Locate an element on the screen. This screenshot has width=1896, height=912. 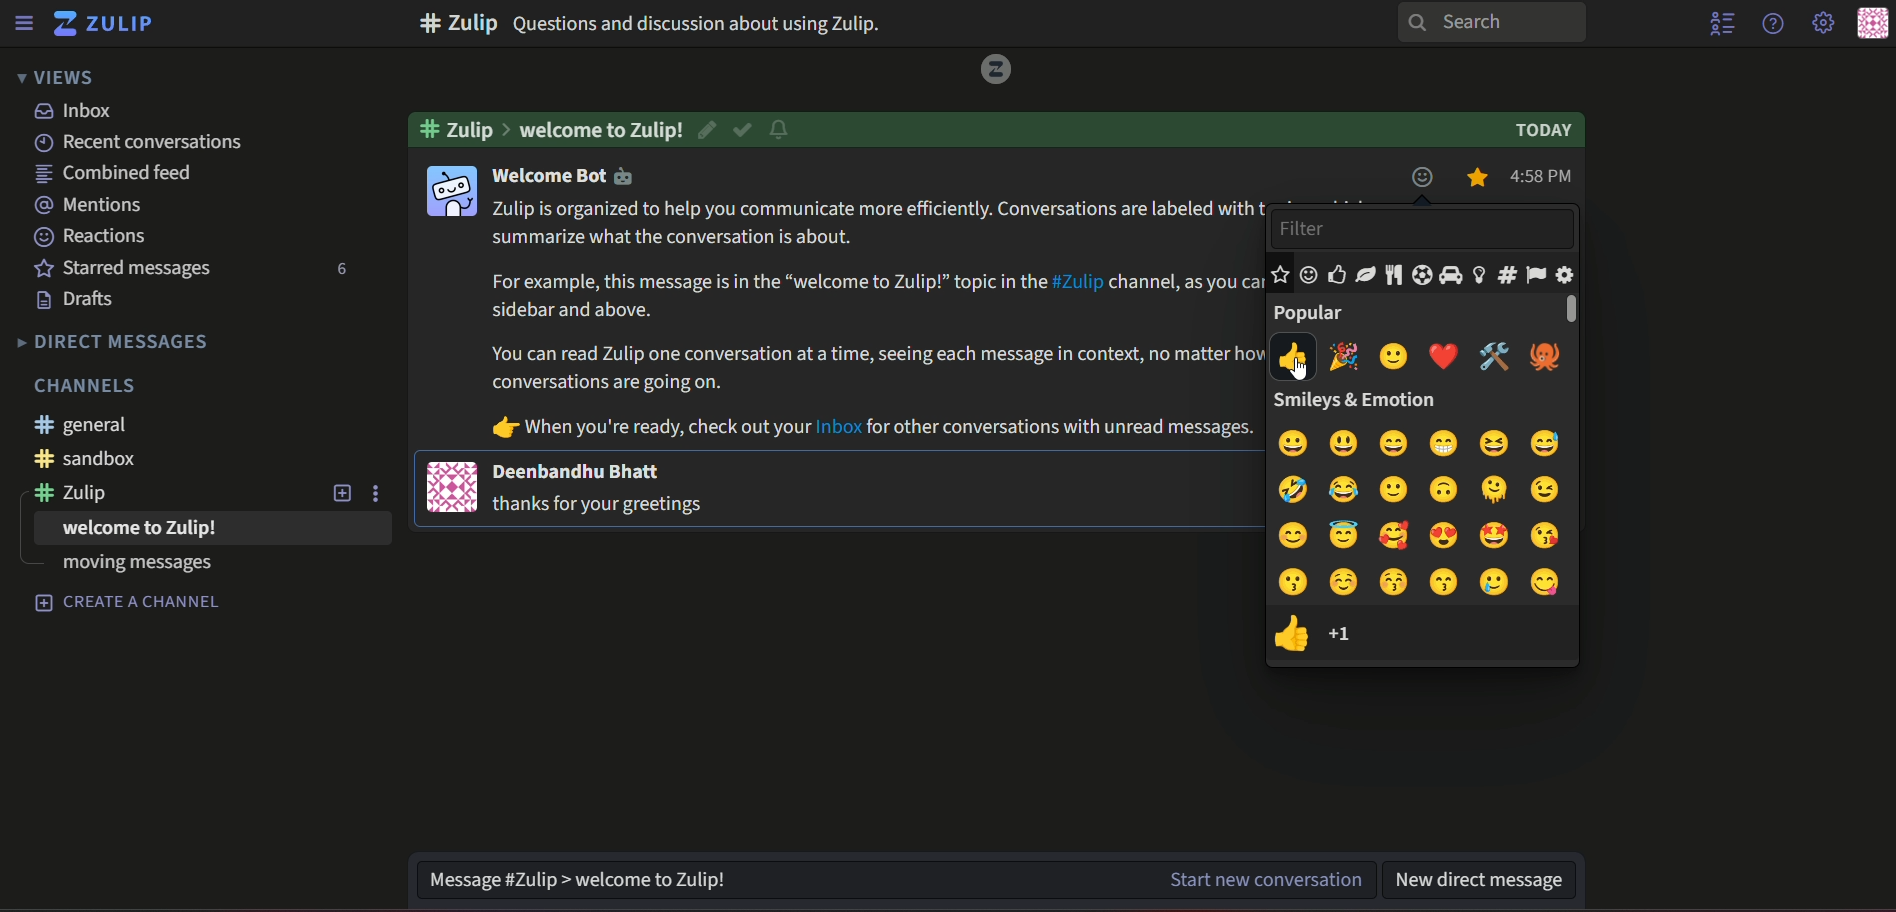
emoji is located at coordinates (1426, 584).